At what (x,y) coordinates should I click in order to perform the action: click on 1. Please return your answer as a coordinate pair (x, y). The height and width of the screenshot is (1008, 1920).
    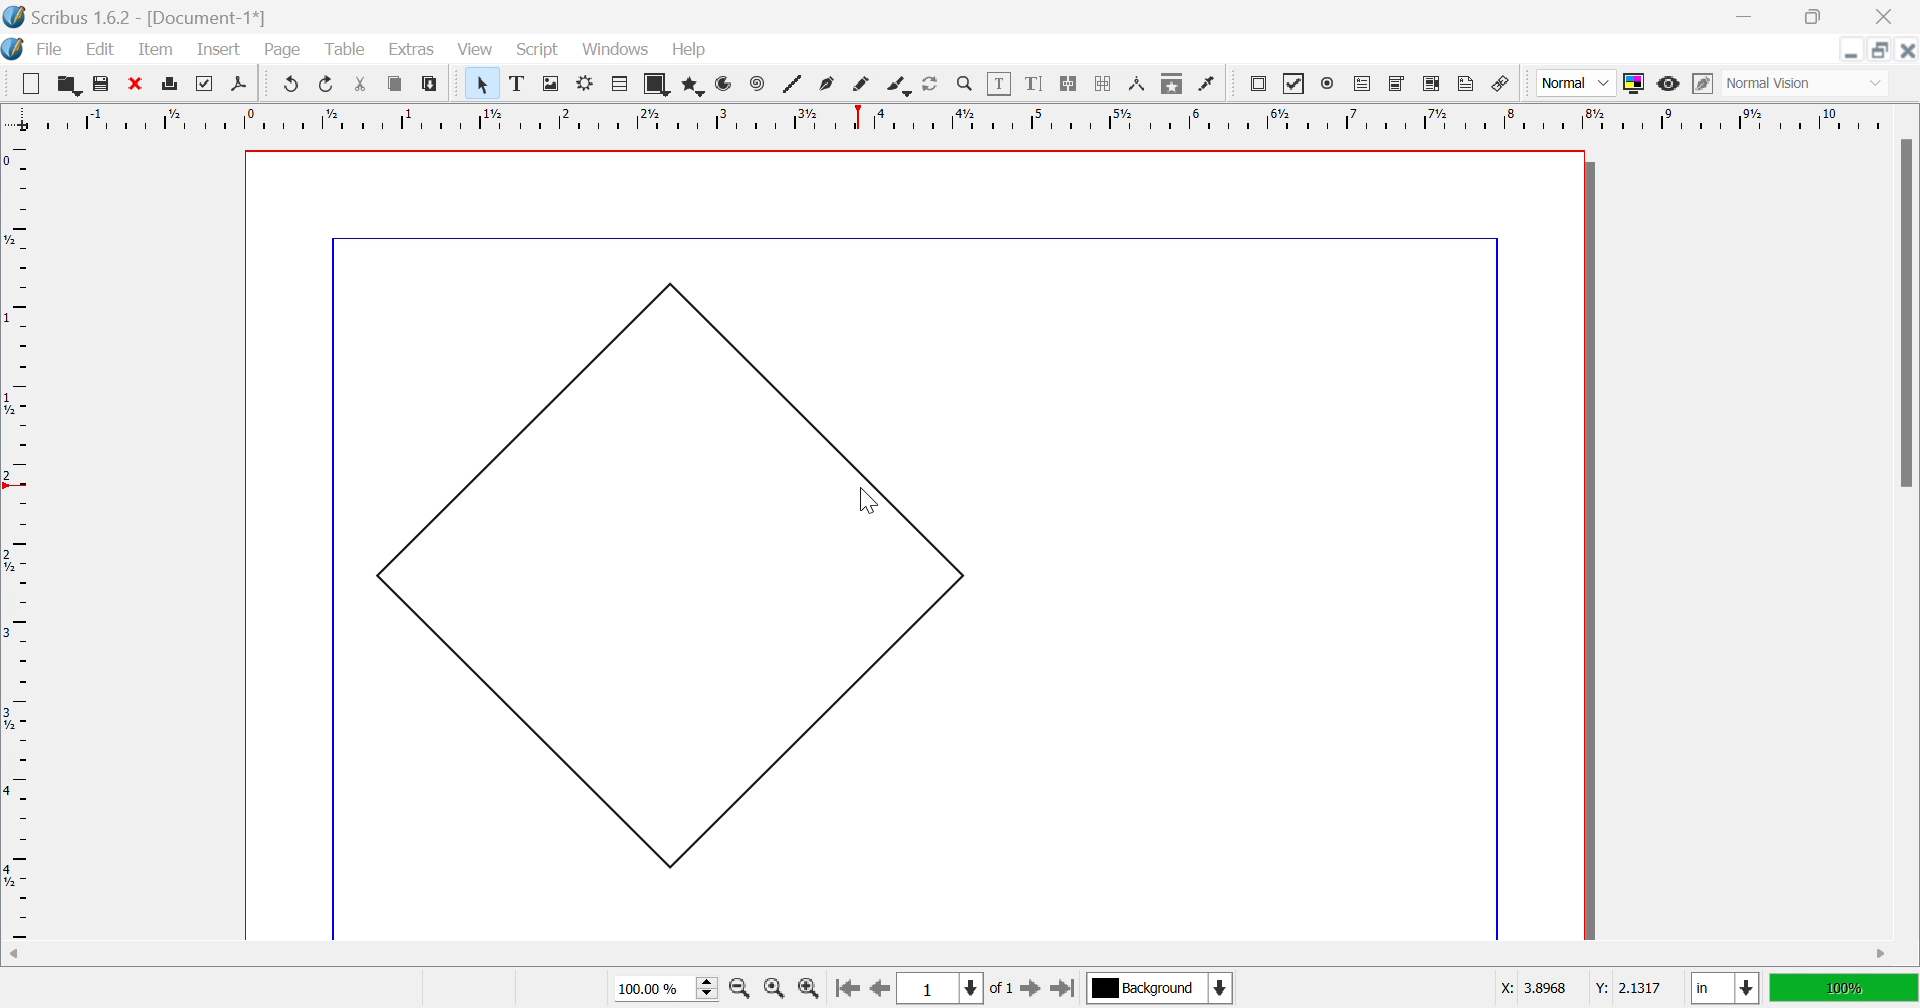
    Looking at the image, I should click on (937, 989).